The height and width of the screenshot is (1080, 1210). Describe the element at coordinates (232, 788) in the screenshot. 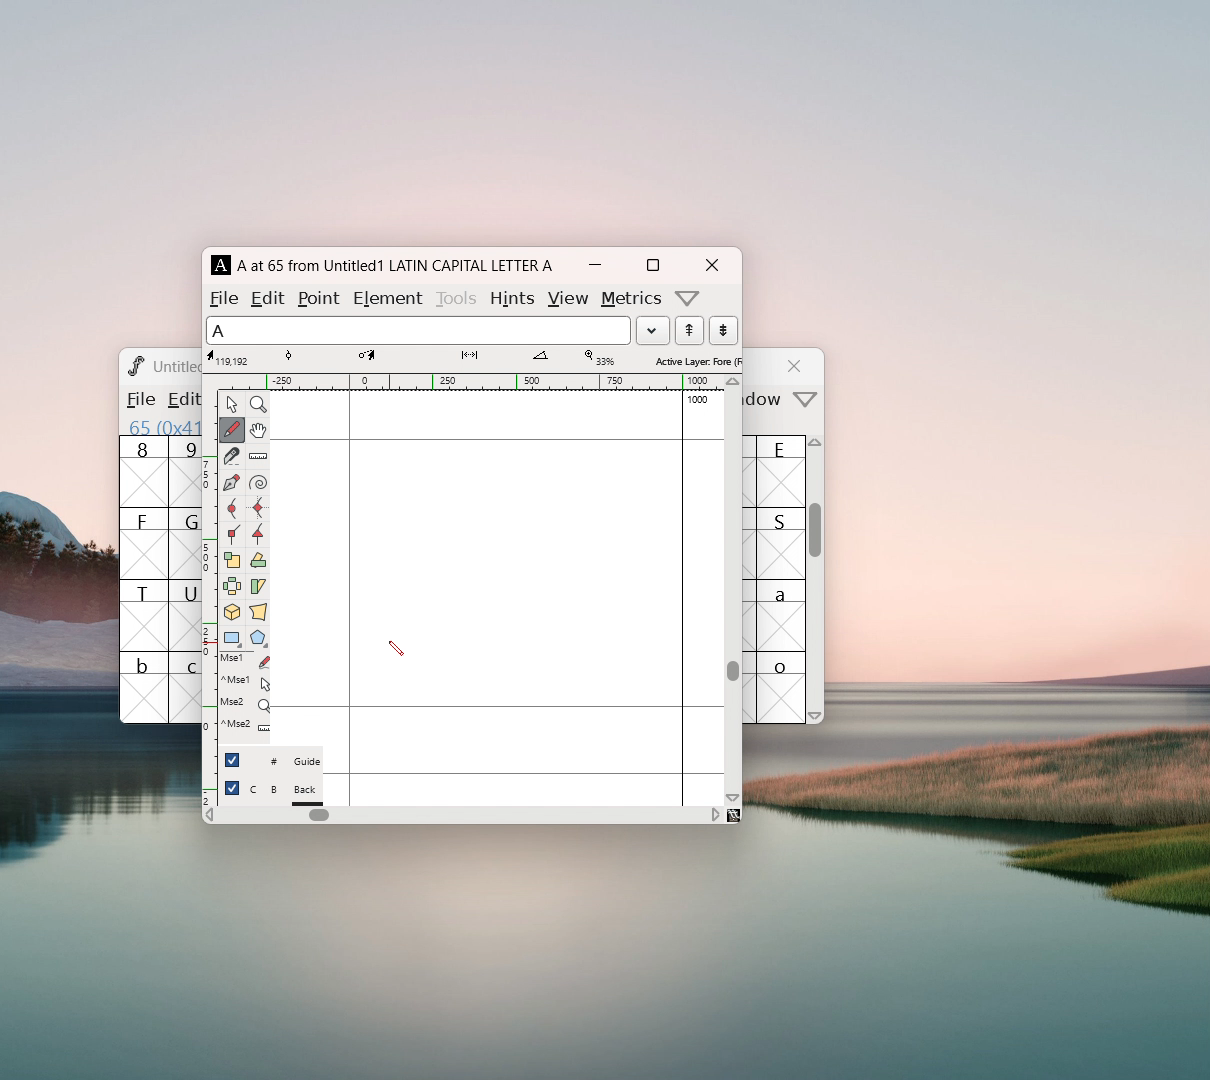

I see `checkbox` at that location.